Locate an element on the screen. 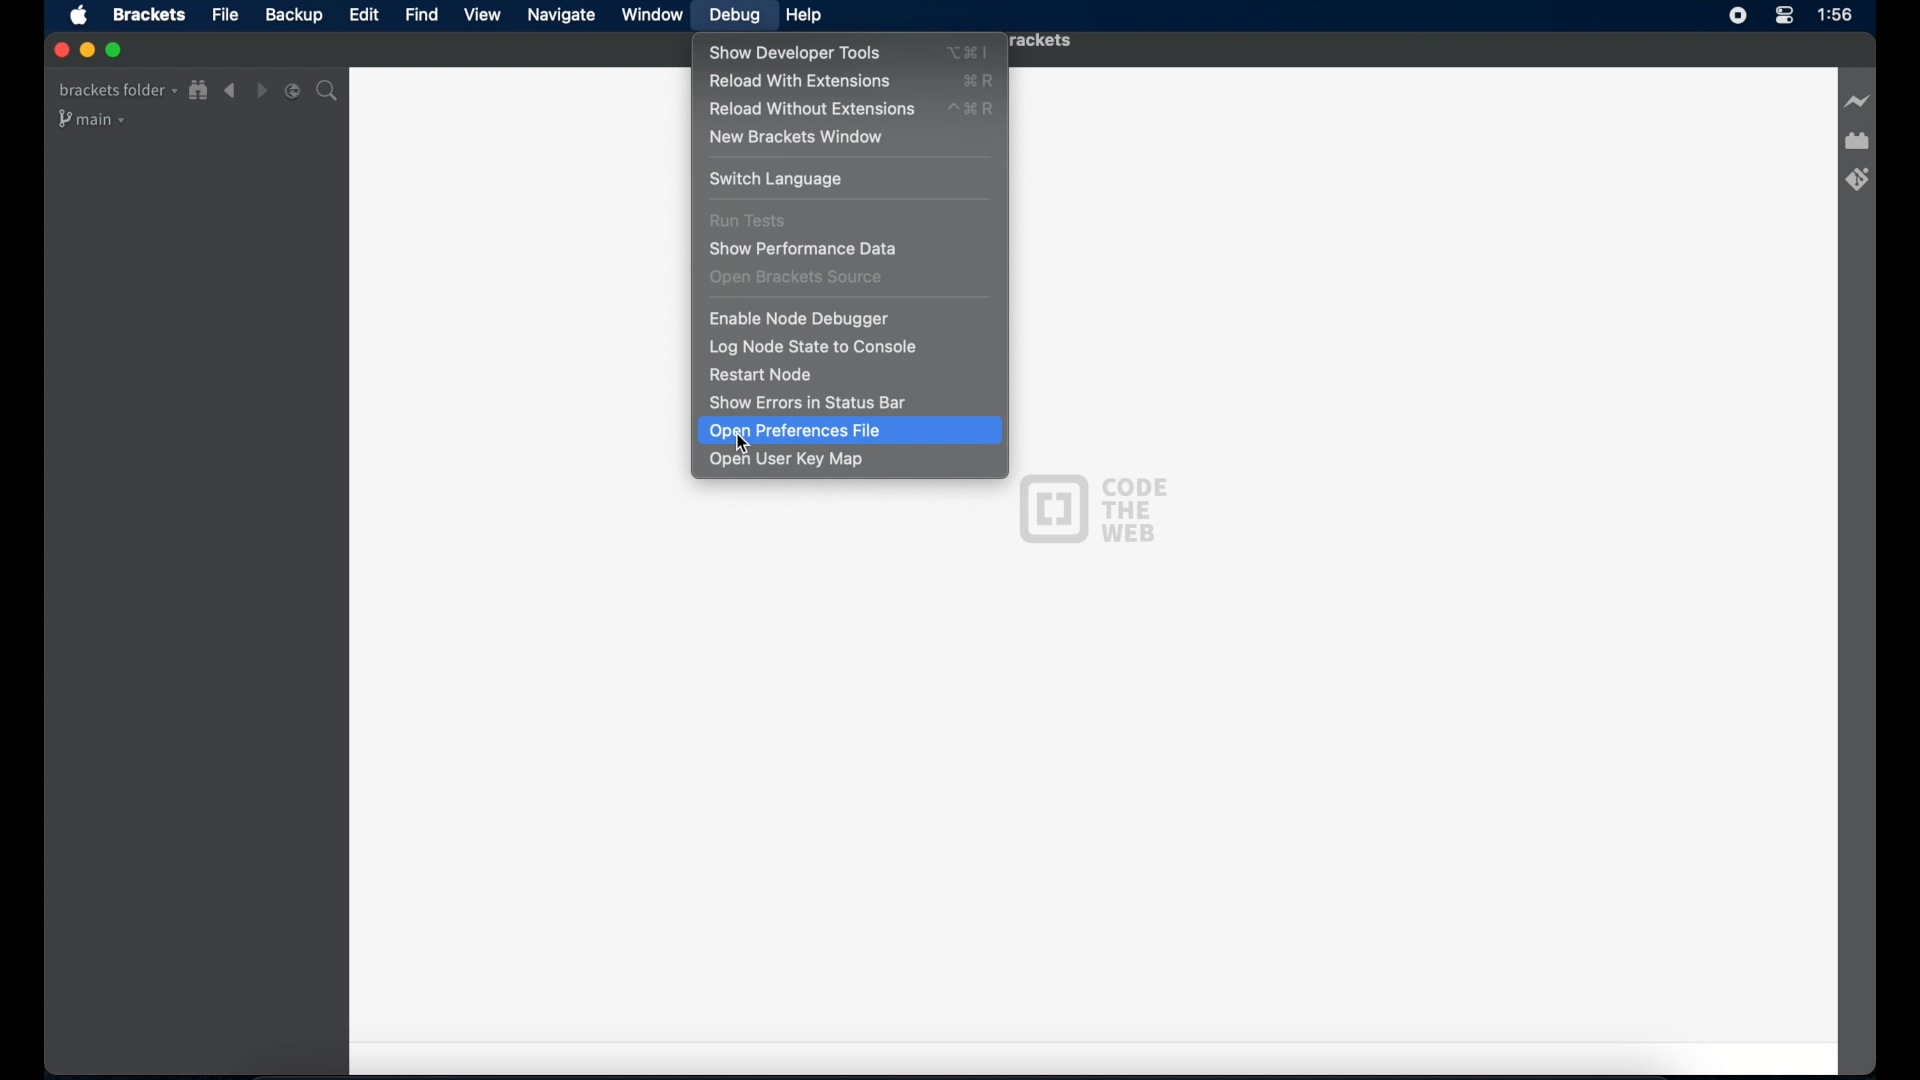 The width and height of the screenshot is (1920, 1080). apple icon is located at coordinates (78, 16).